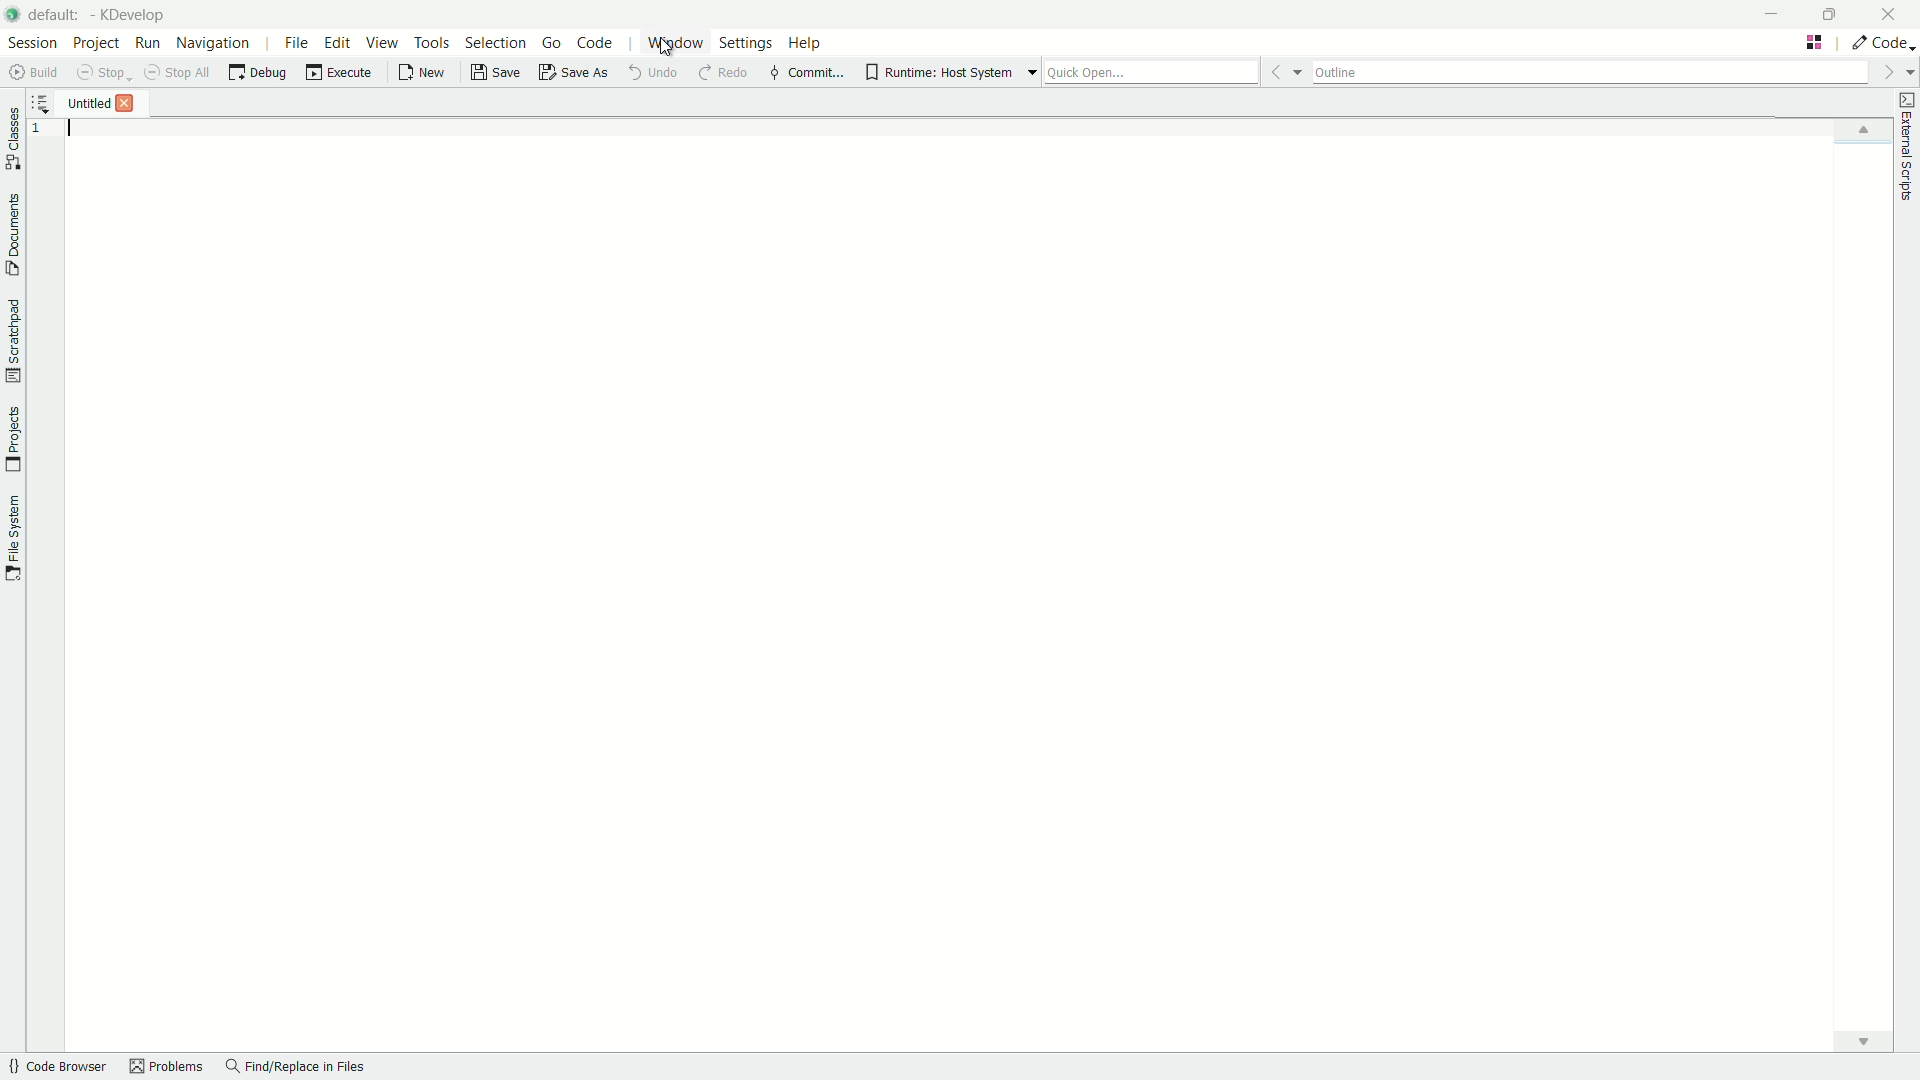  Describe the element at coordinates (132, 15) in the screenshot. I see `app name` at that location.